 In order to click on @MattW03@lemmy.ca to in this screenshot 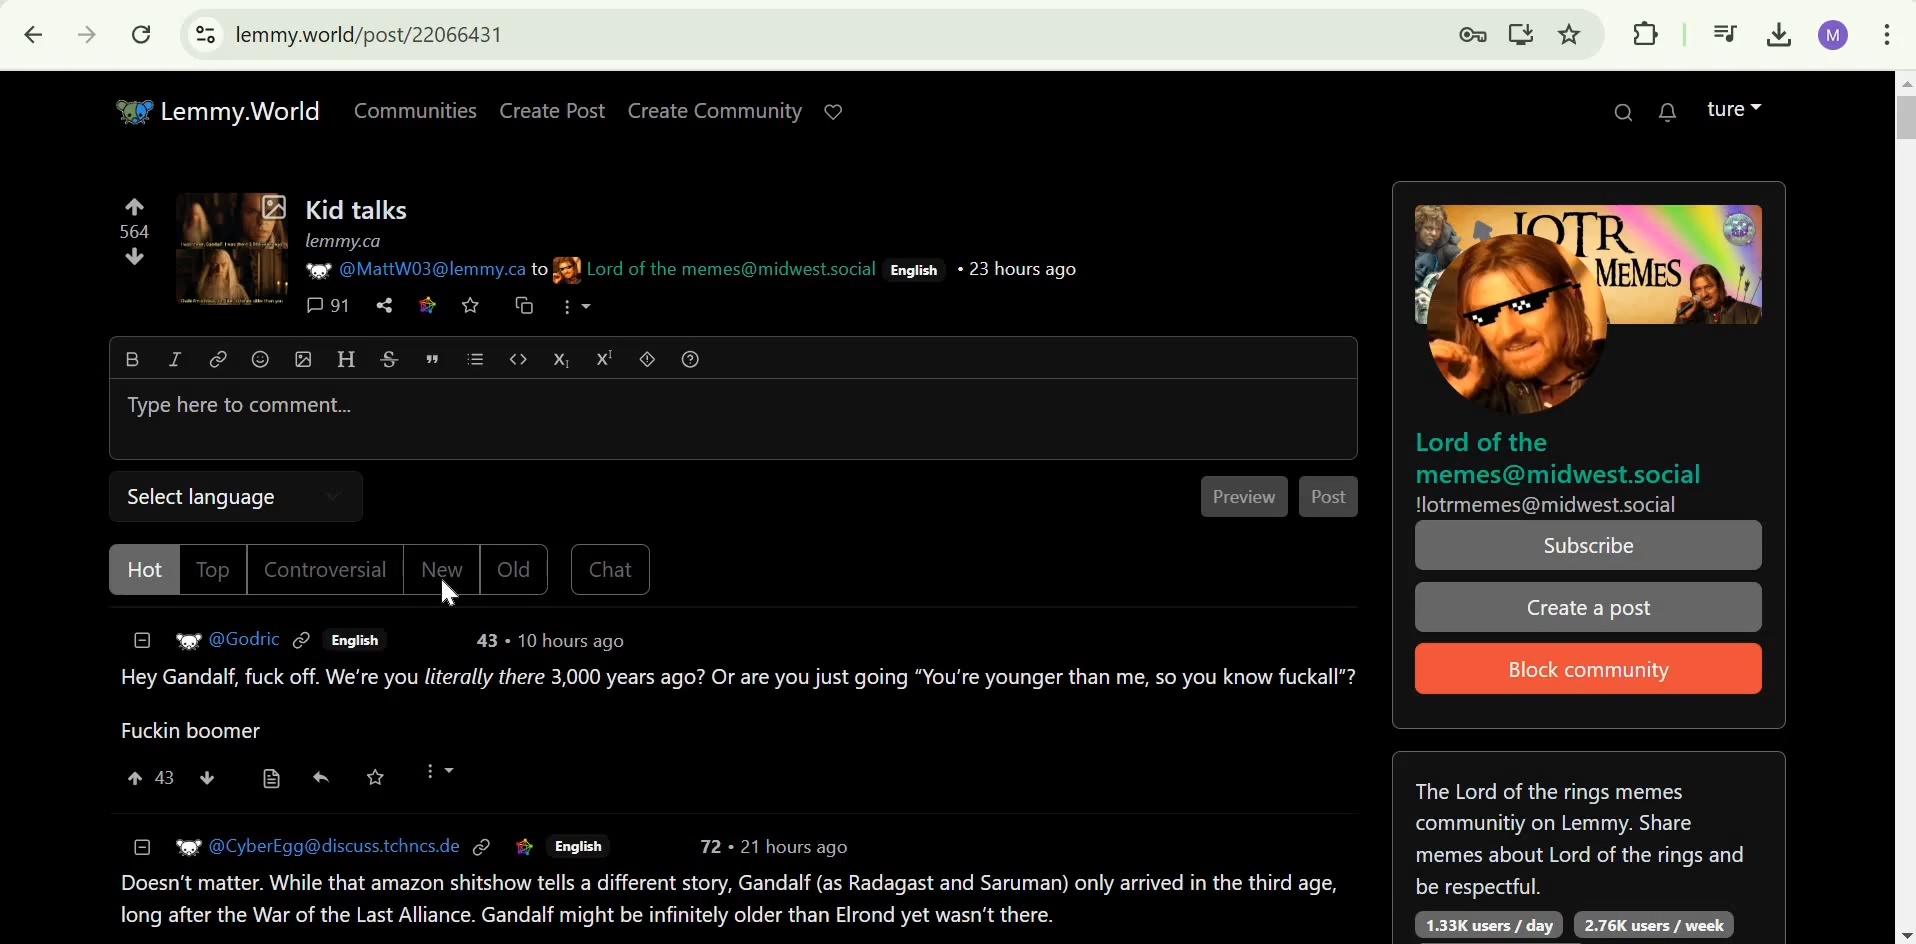, I will do `click(439, 269)`.